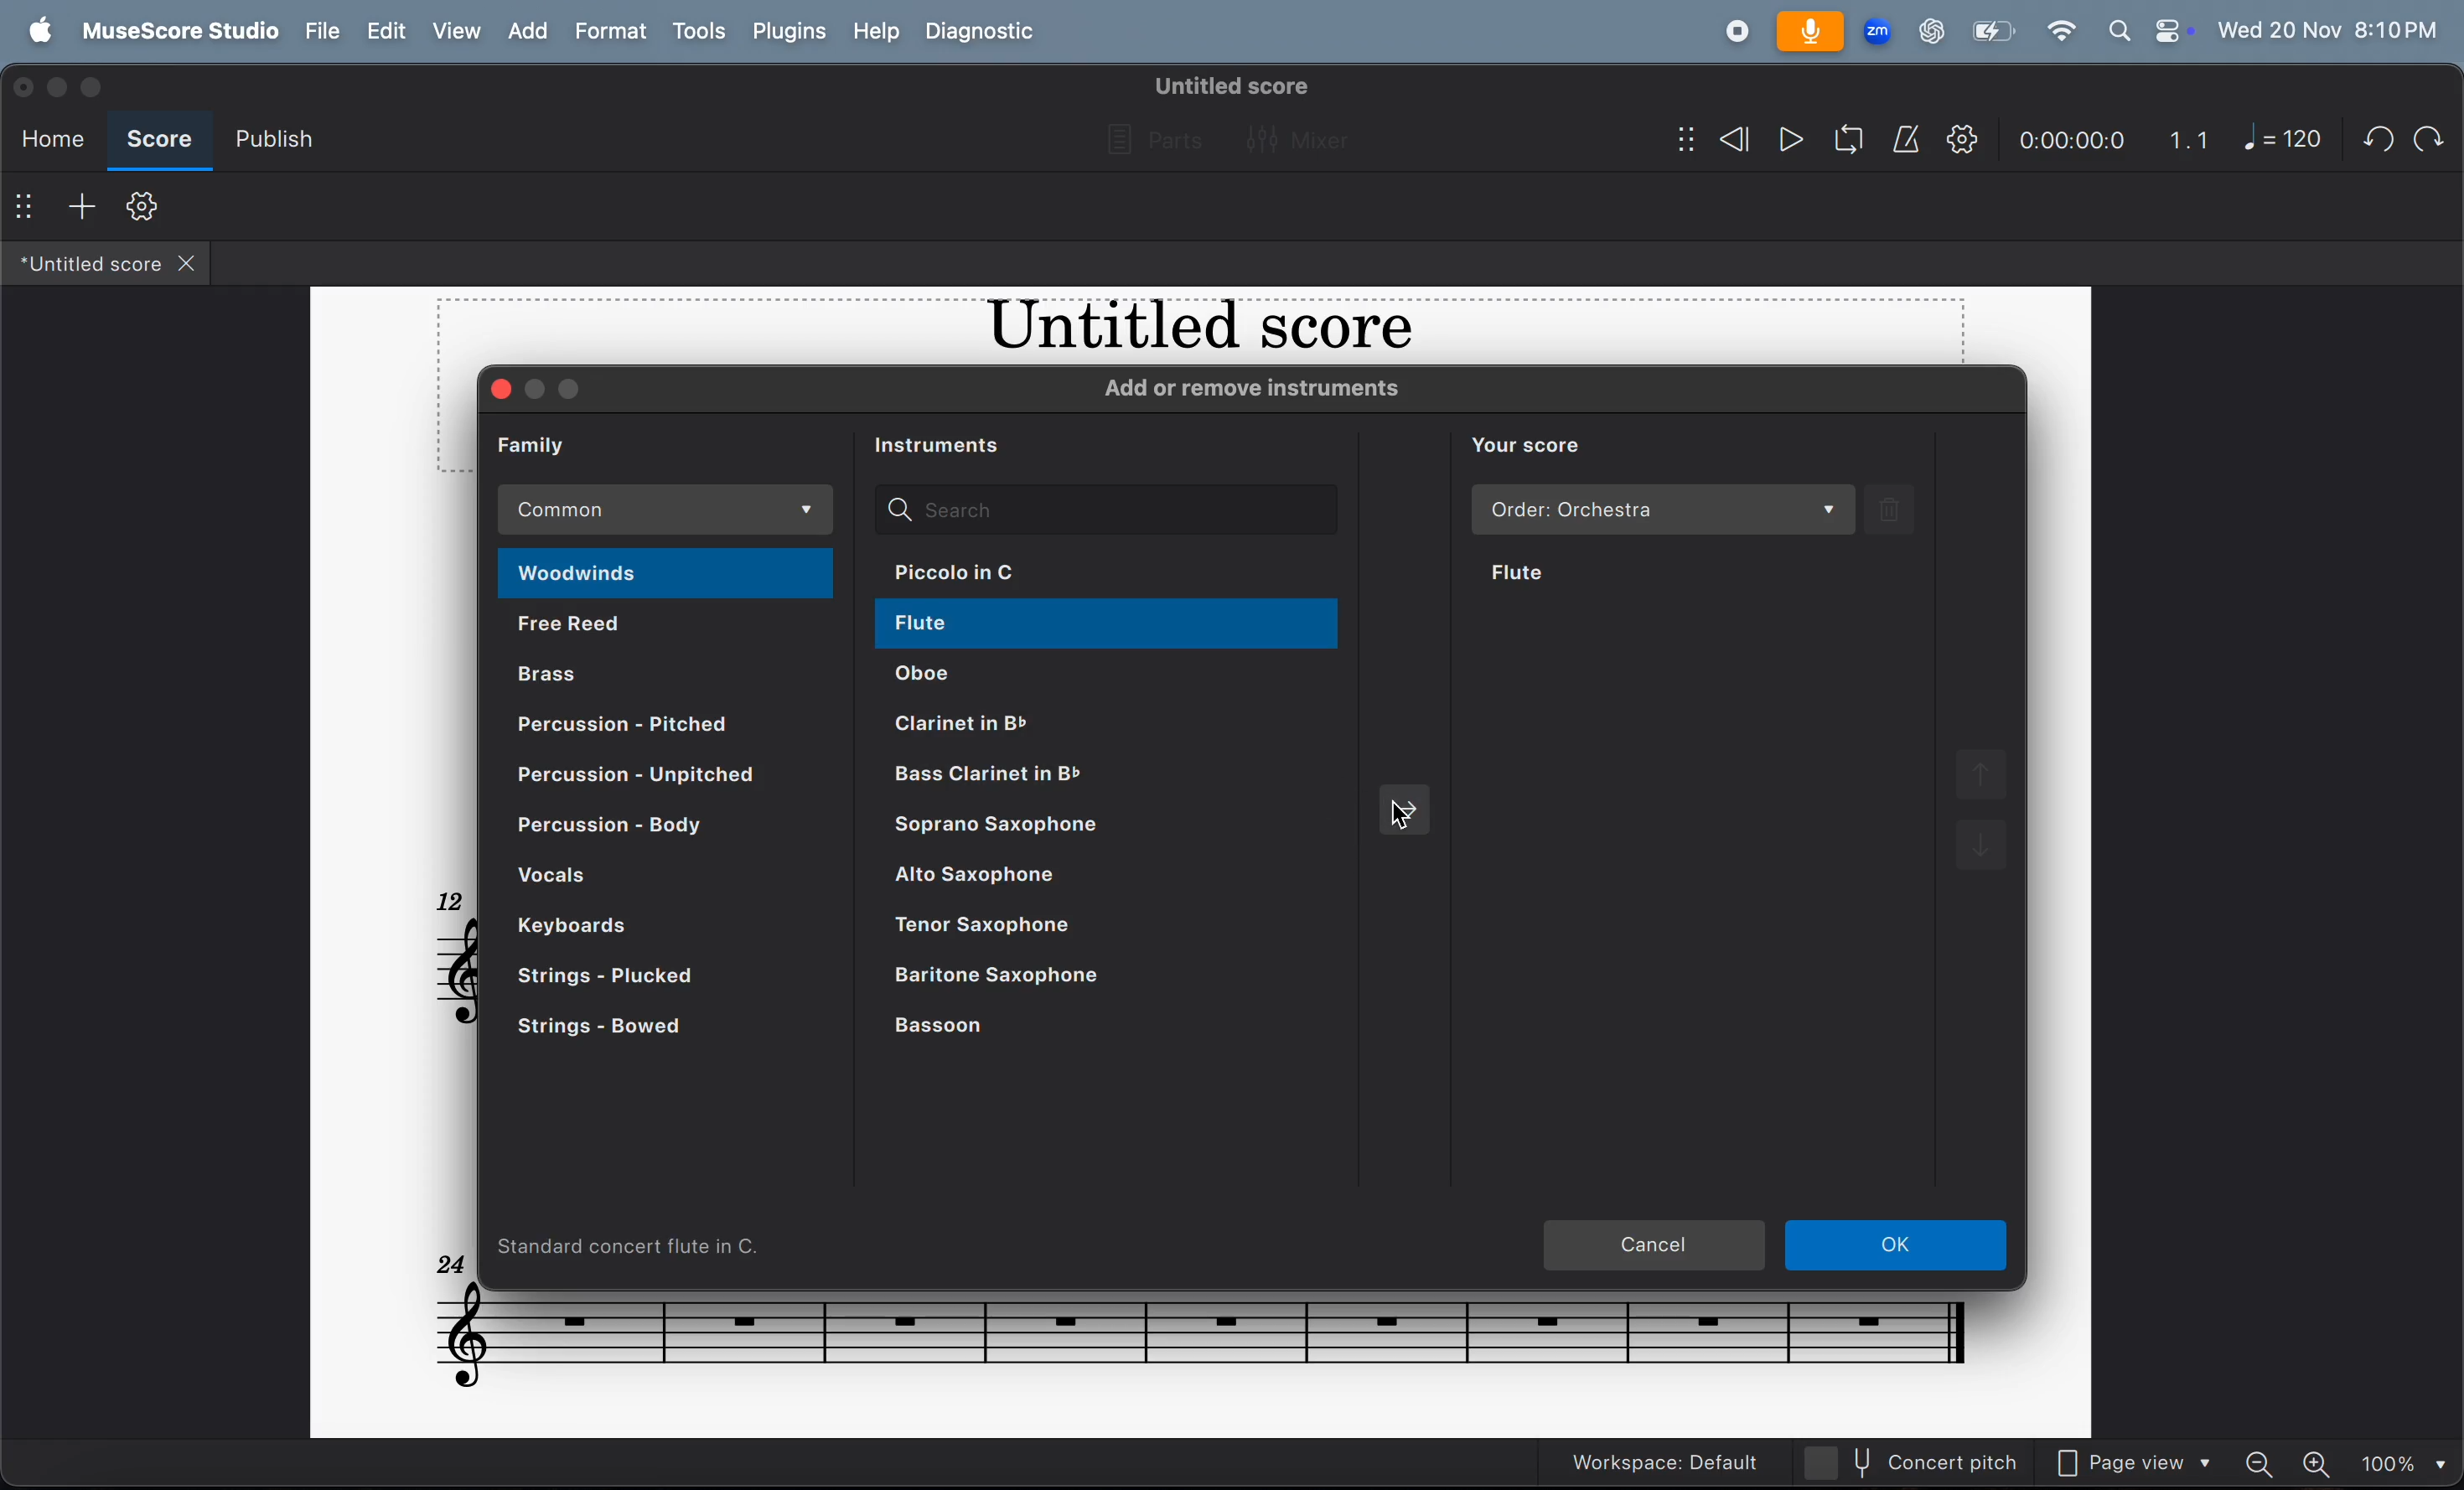 The width and height of the screenshot is (2464, 1490). What do you see at coordinates (2180, 139) in the screenshot?
I see `1.1` at bounding box center [2180, 139].